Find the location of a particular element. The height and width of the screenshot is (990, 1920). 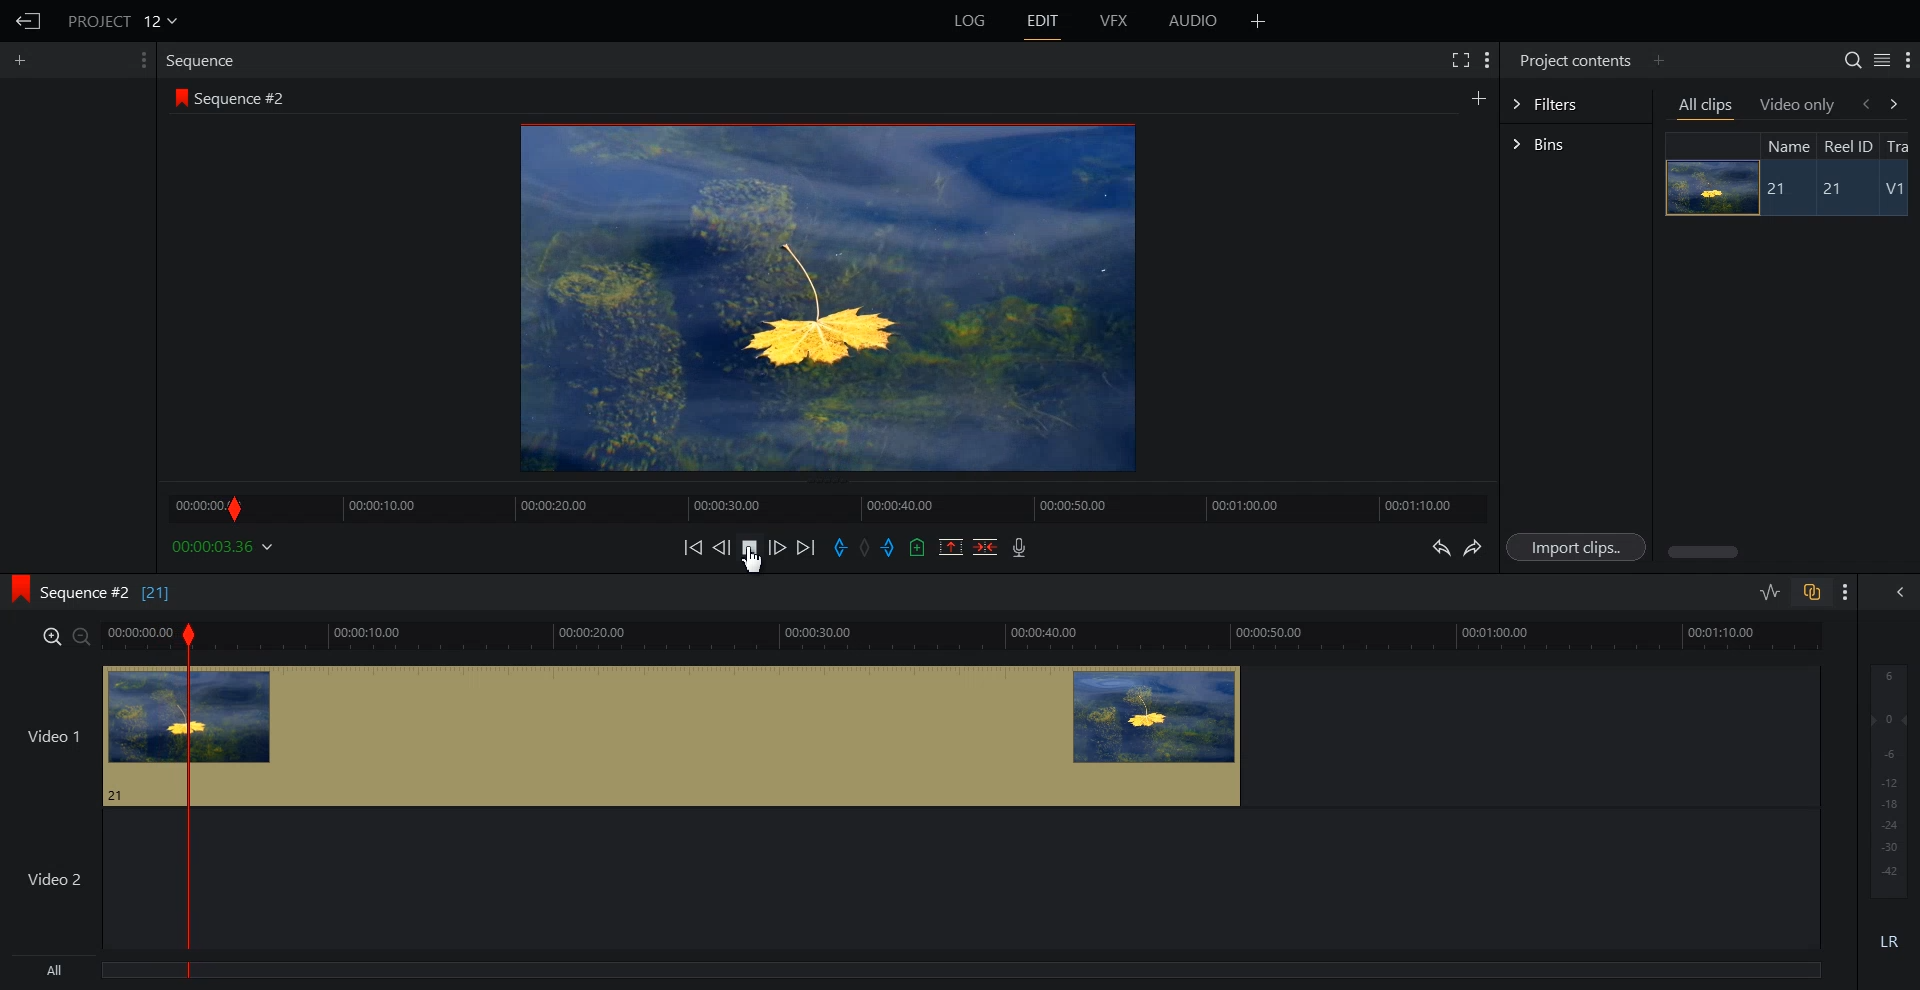

Cursor is located at coordinates (757, 563).